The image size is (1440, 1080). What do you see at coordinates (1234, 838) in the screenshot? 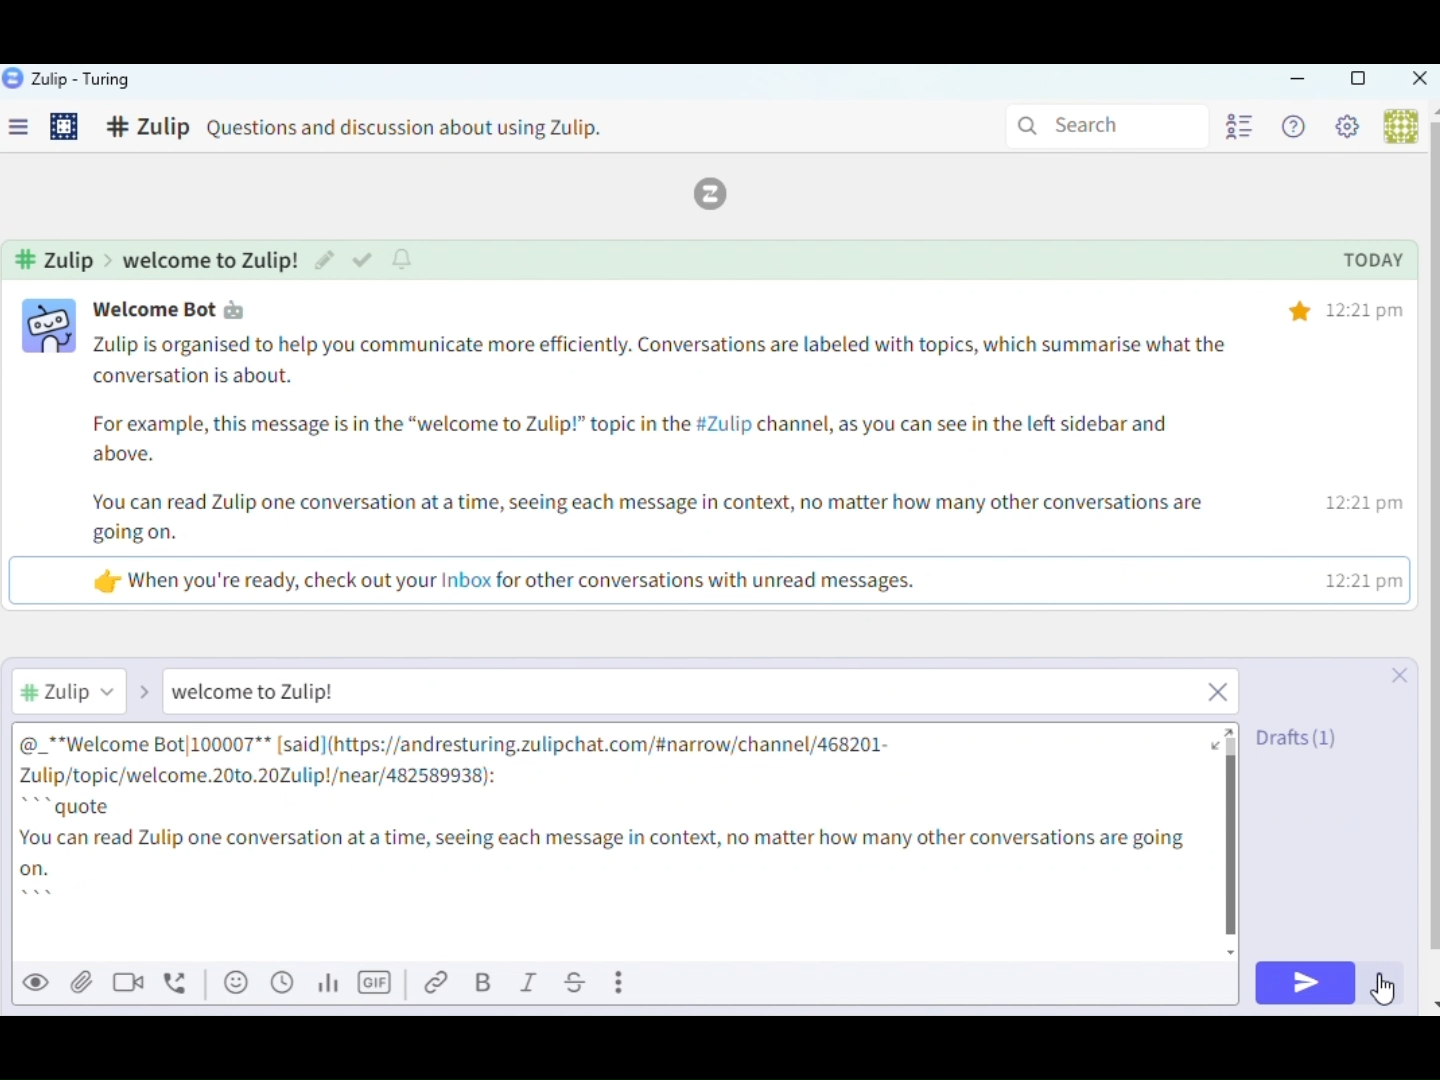
I see `vertical scroll bar` at bounding box center [1234, 838].